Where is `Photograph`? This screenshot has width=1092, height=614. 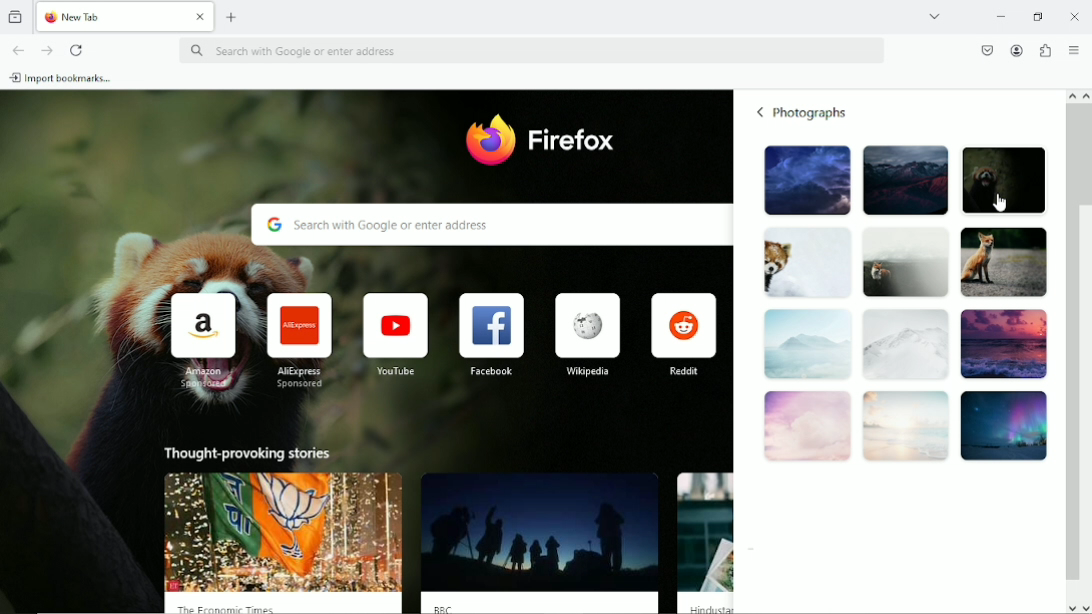
Photograph is located at coordinates (906, 427).